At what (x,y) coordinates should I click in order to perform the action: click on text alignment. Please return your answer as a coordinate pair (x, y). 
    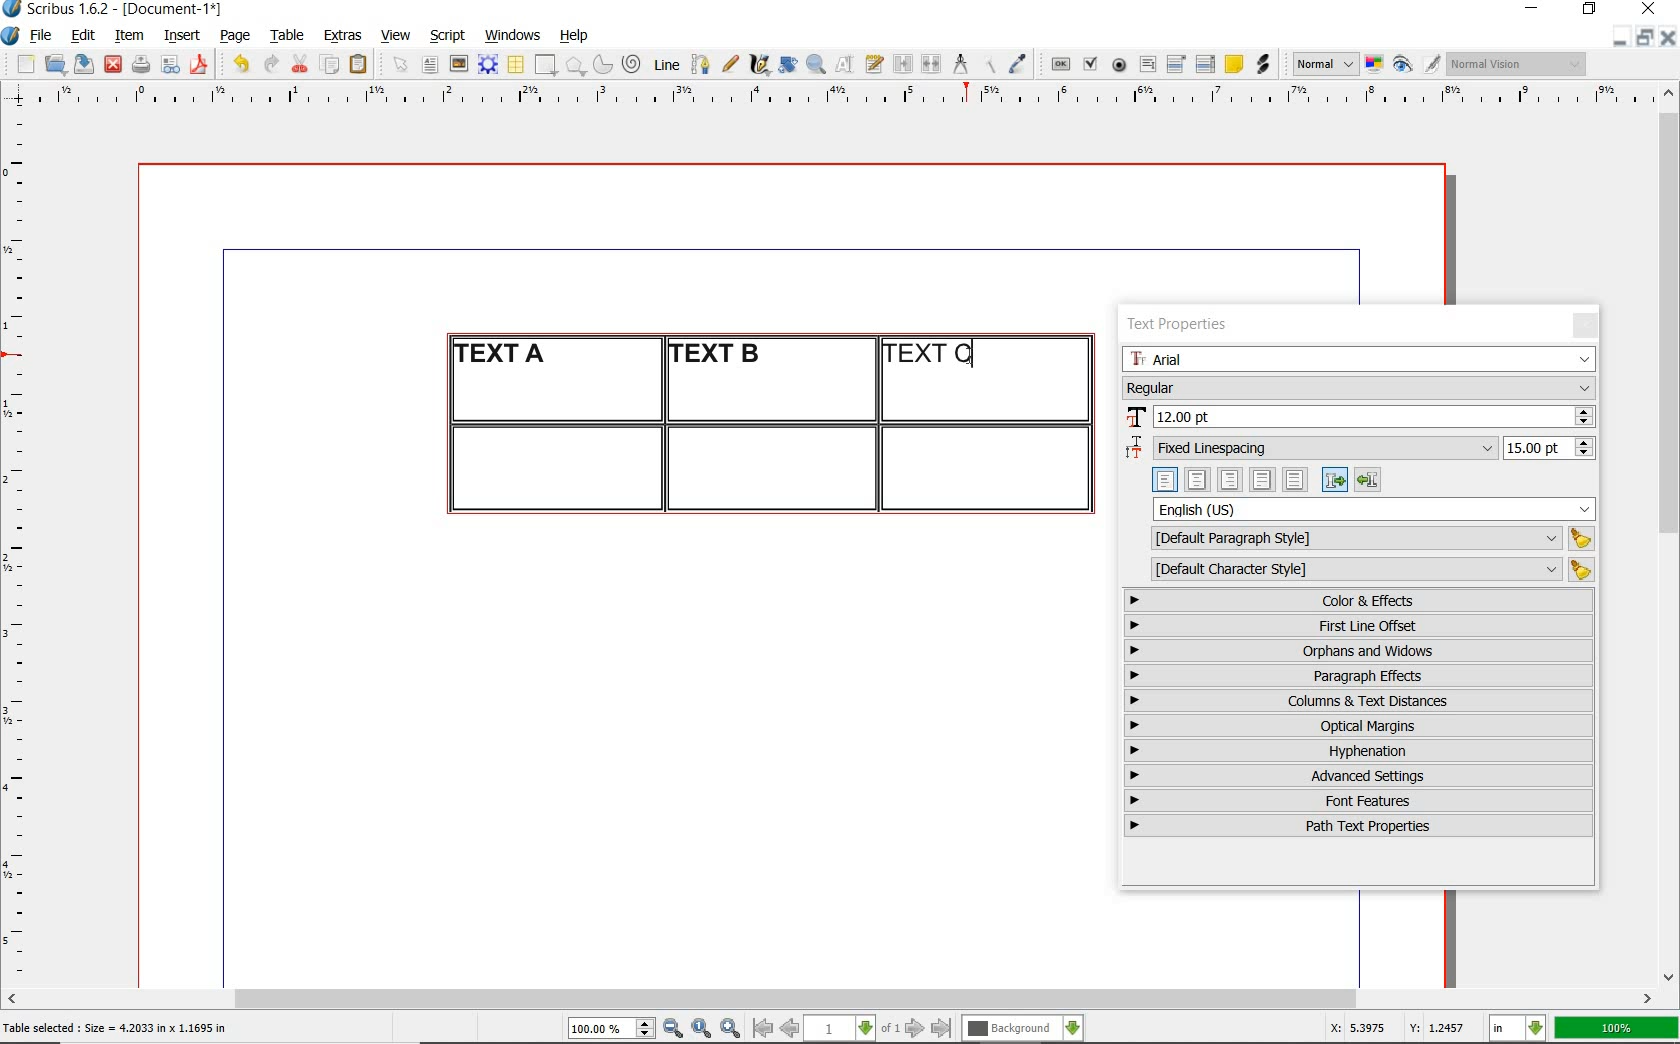
    Looking at the image, I should click on (1266, 479).